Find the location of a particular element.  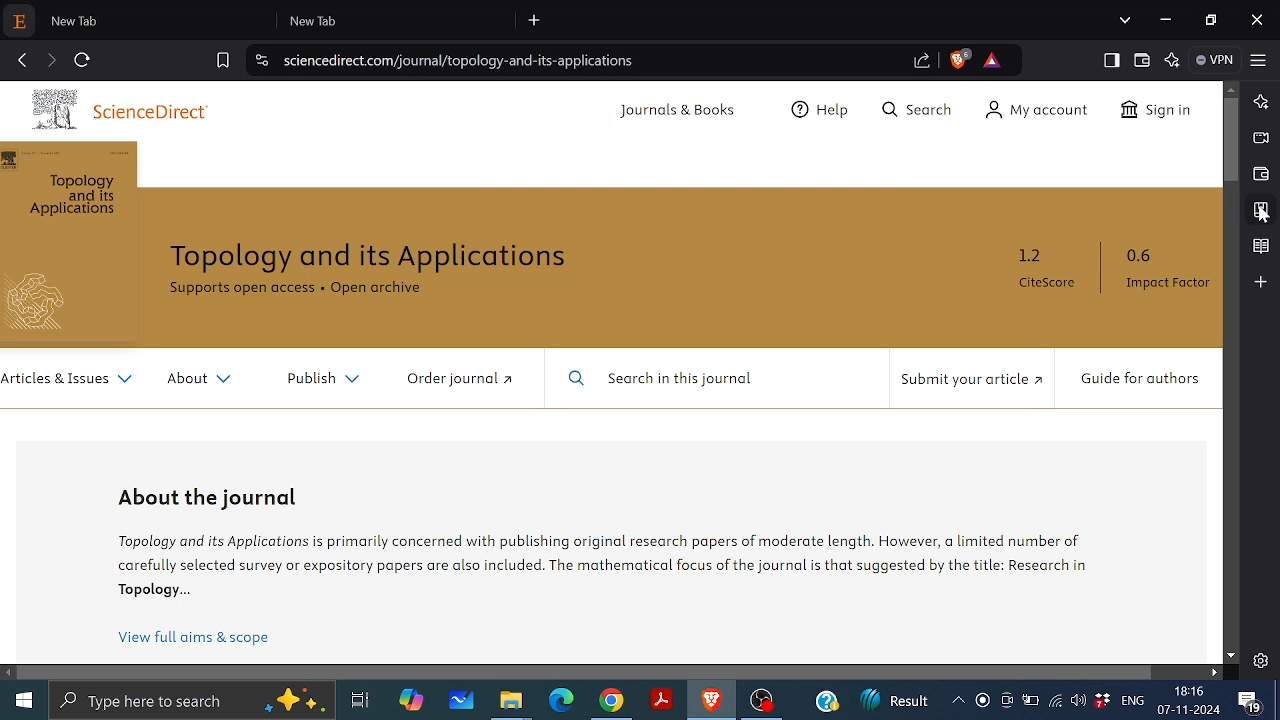

Copilot is located at coordinates (413, 700).